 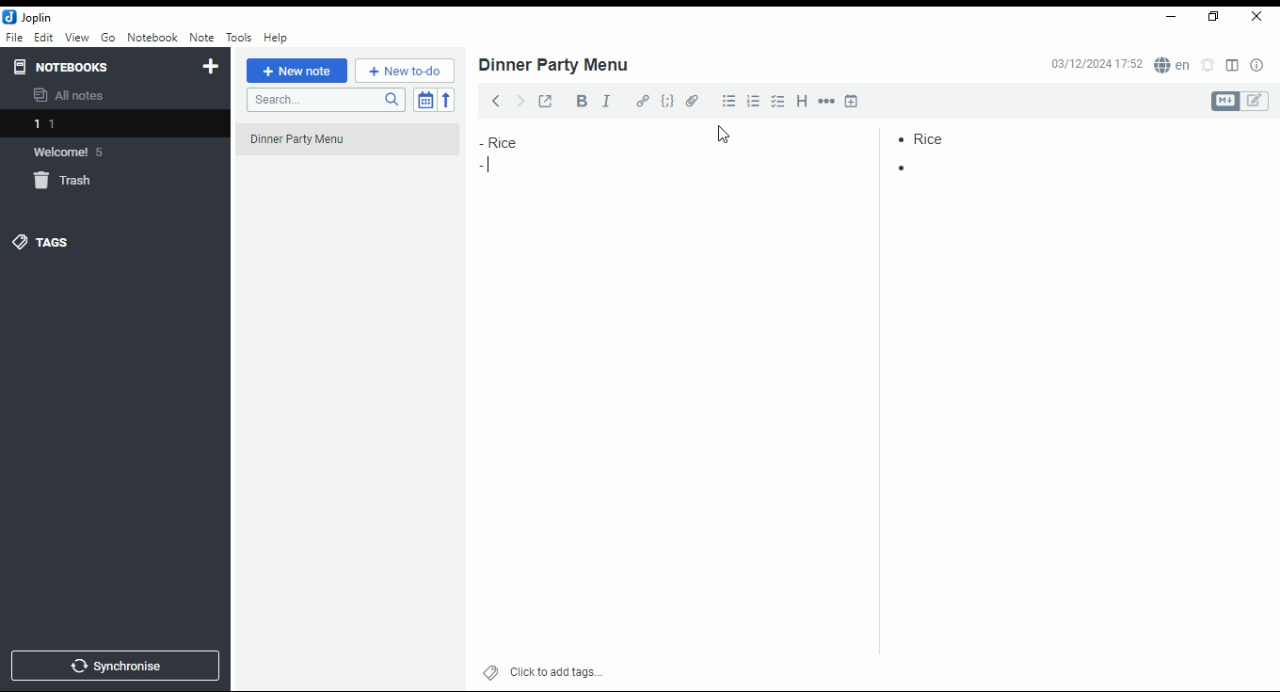 What do you see at coordinates (554, 671) in the screenshot?
I see `click to add tags` at bounding box center [554, 671].